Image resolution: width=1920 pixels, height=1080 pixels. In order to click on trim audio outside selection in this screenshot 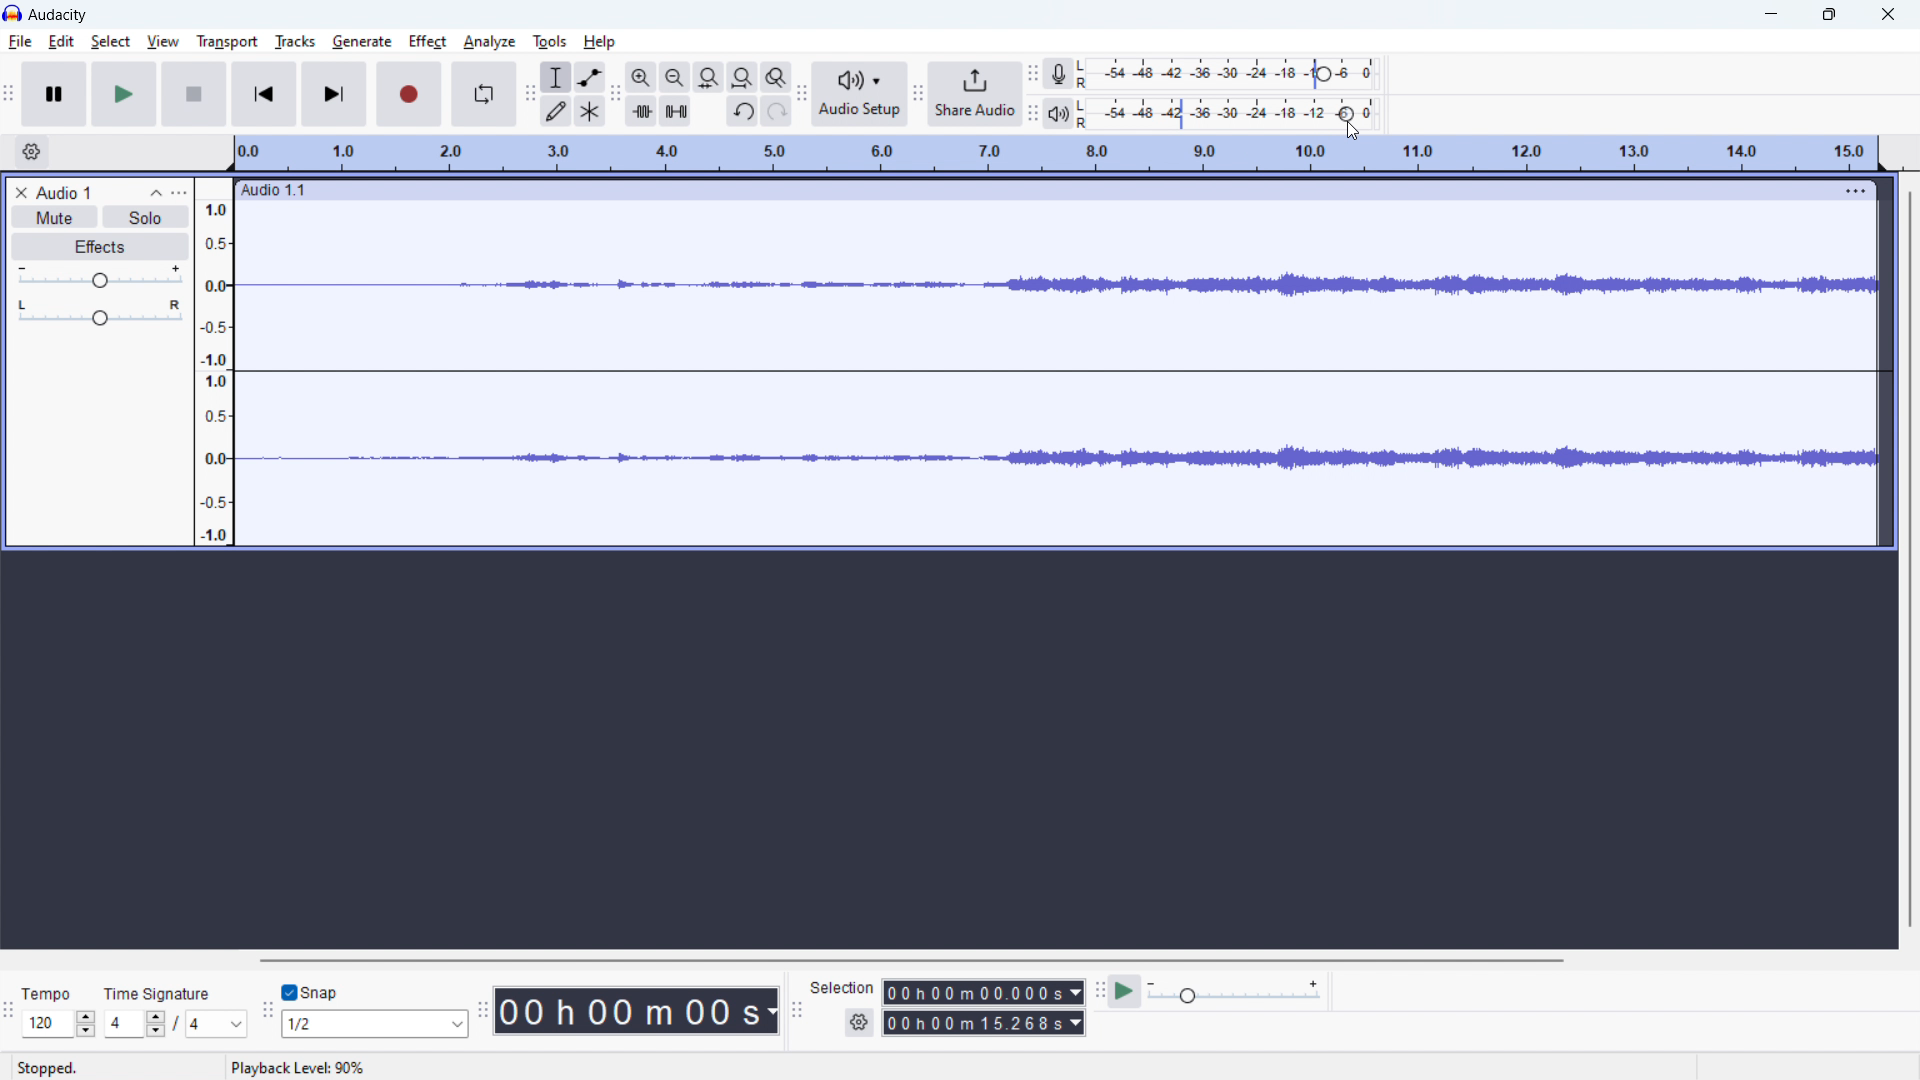, I will do `click(641, 111)`.